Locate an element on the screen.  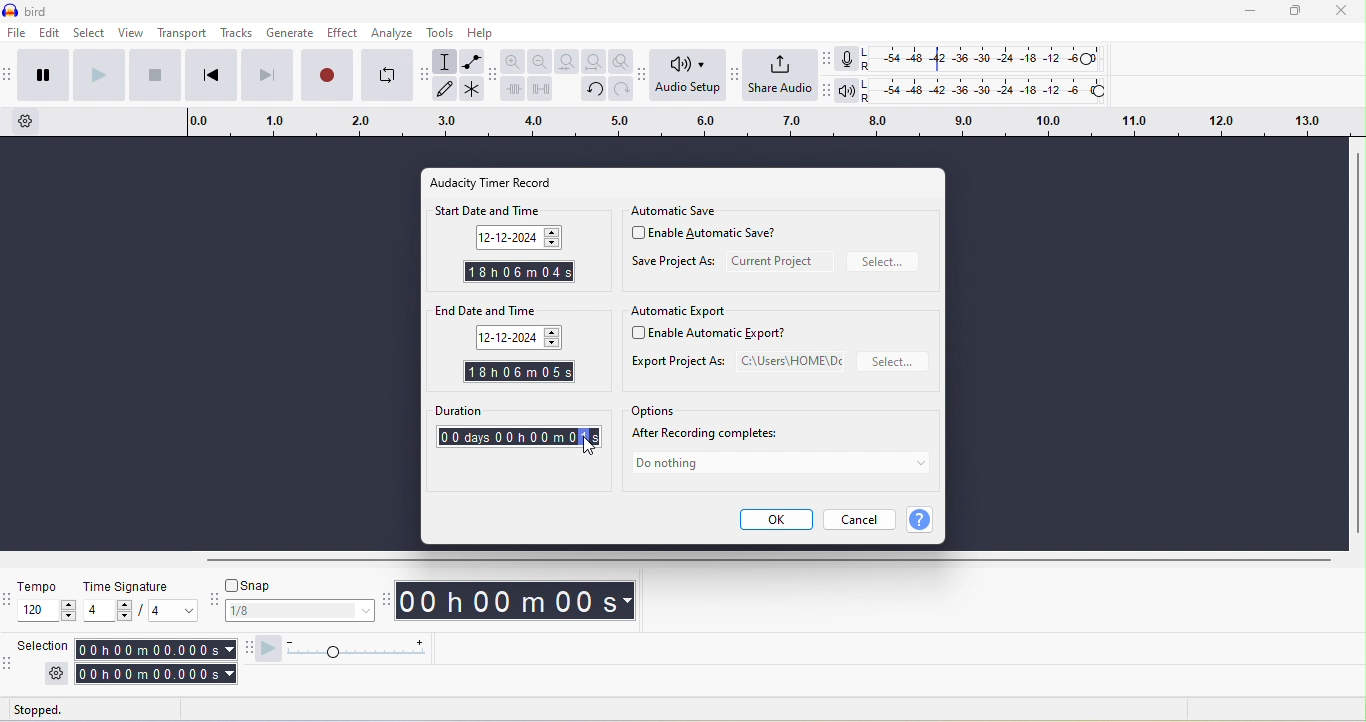
skip to start is located at coordinates (208, 74).